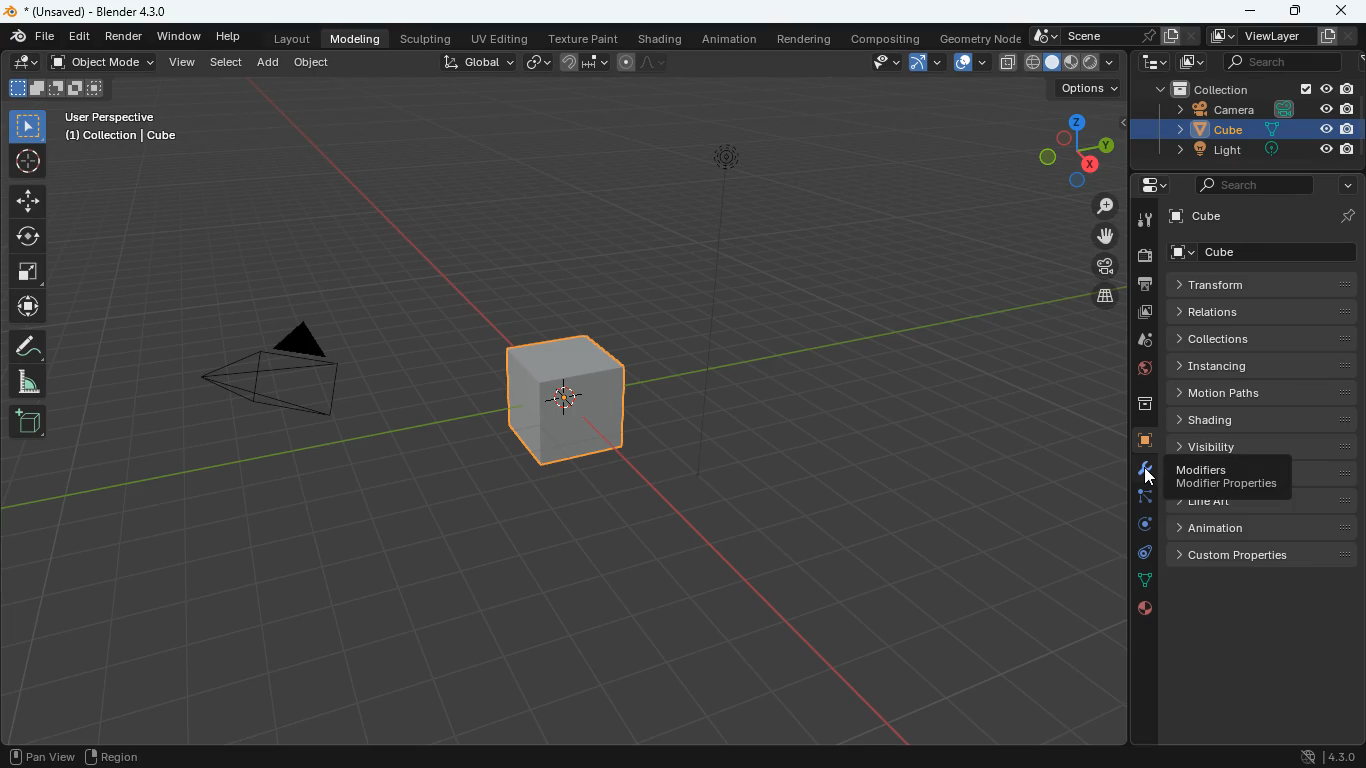  I want to click on select, so click(228, 63).